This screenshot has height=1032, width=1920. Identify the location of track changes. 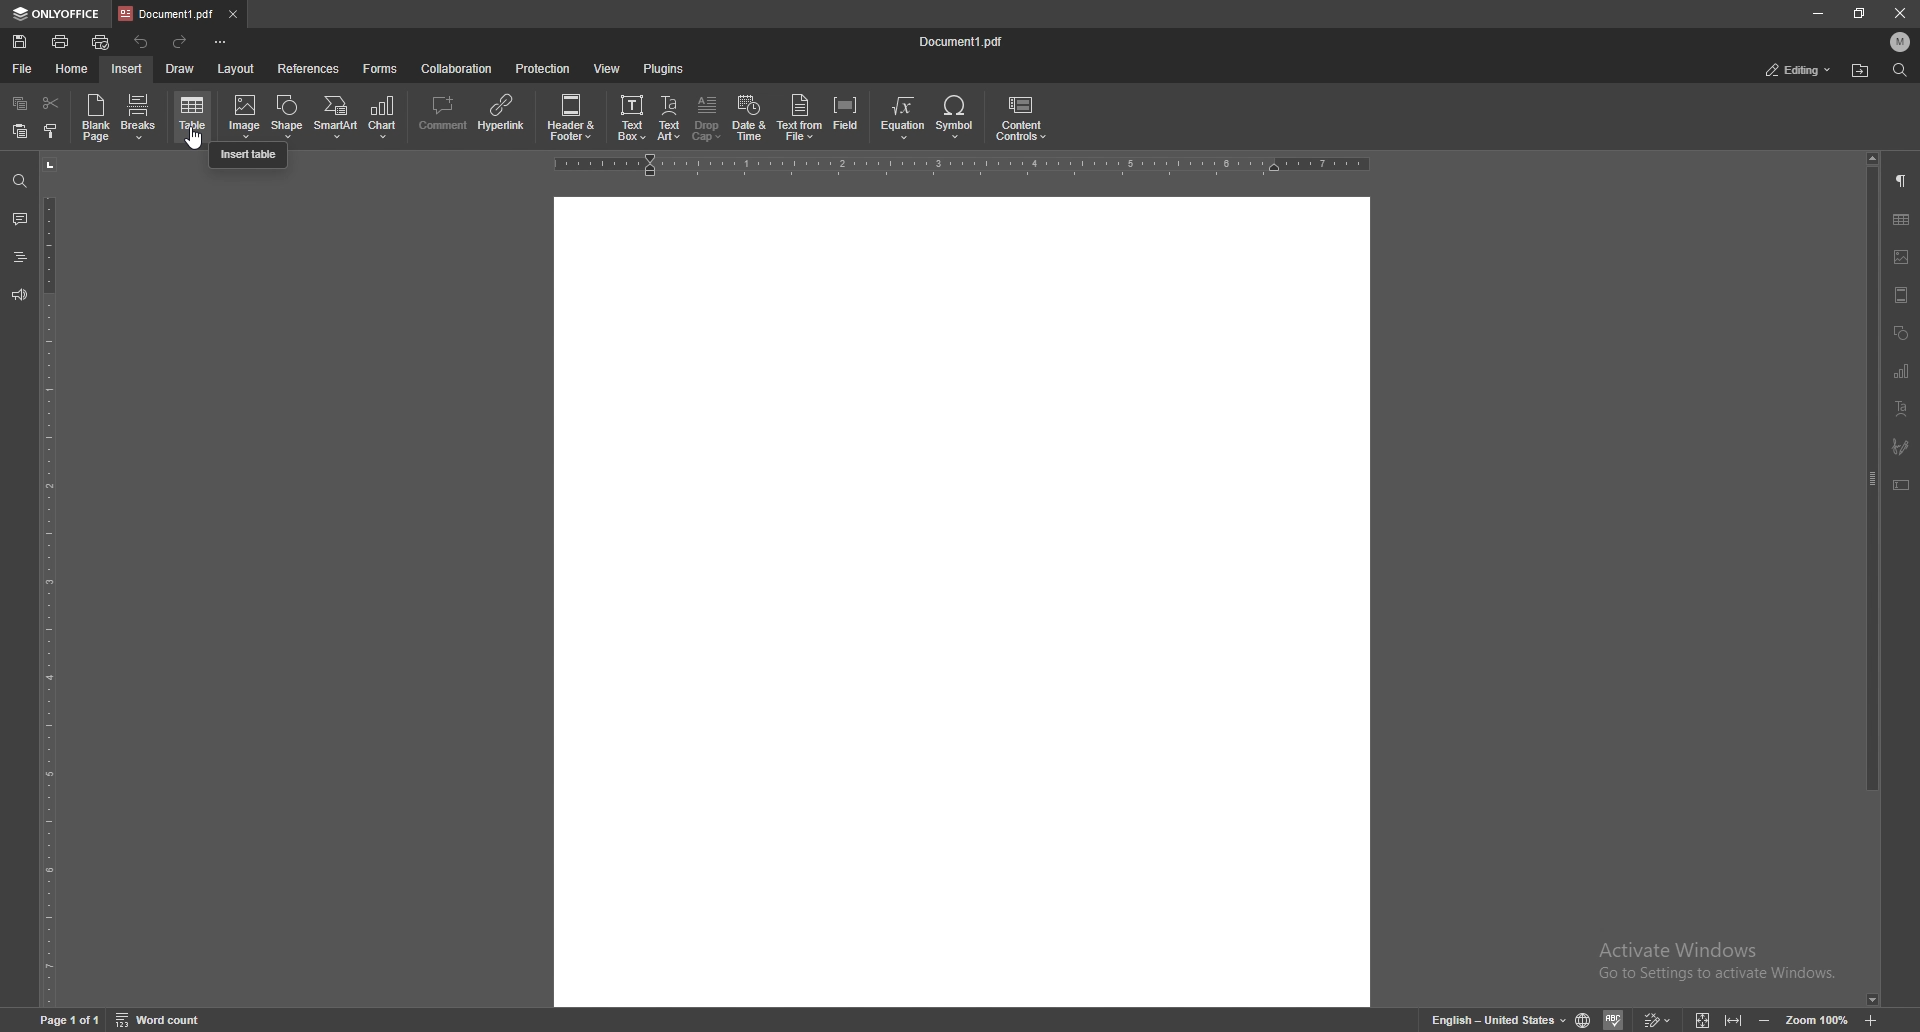
(1660, 1020).